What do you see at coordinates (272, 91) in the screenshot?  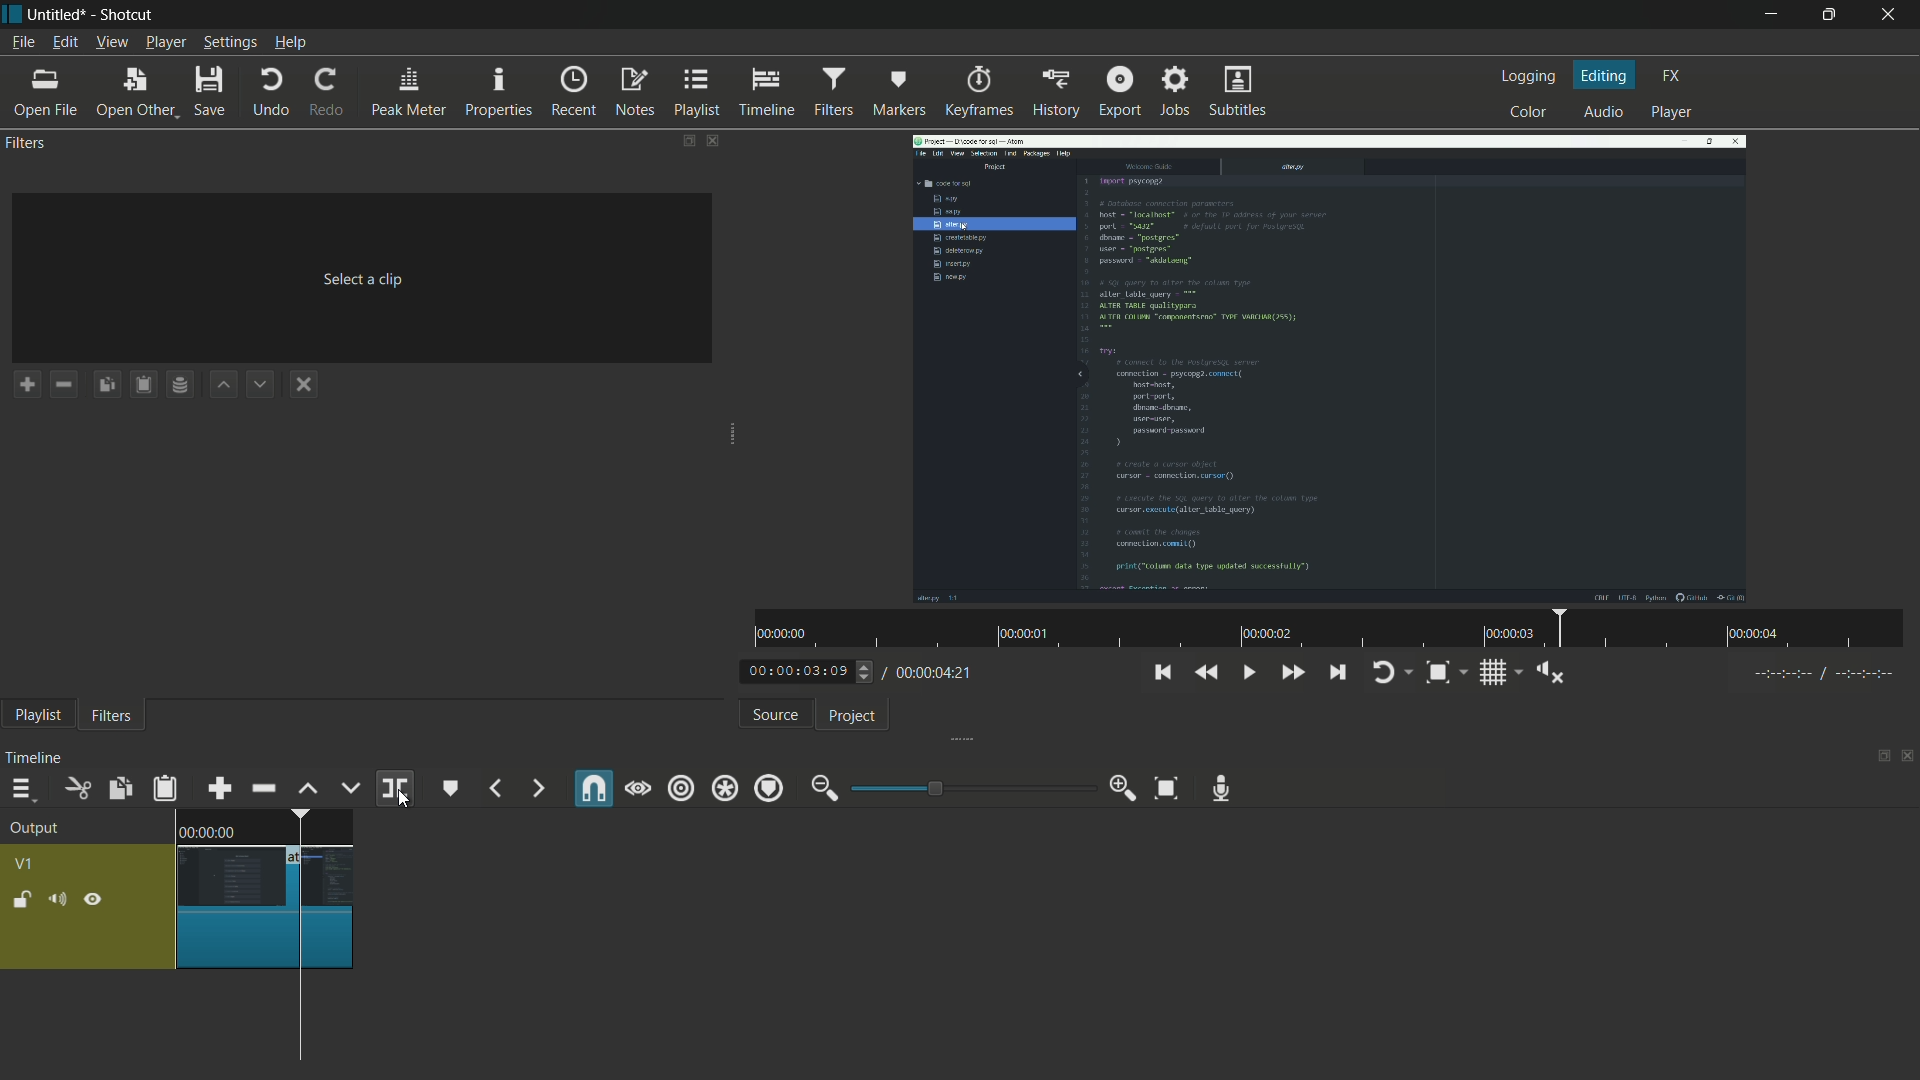 I see `undo` at bounding box center [272, 91].